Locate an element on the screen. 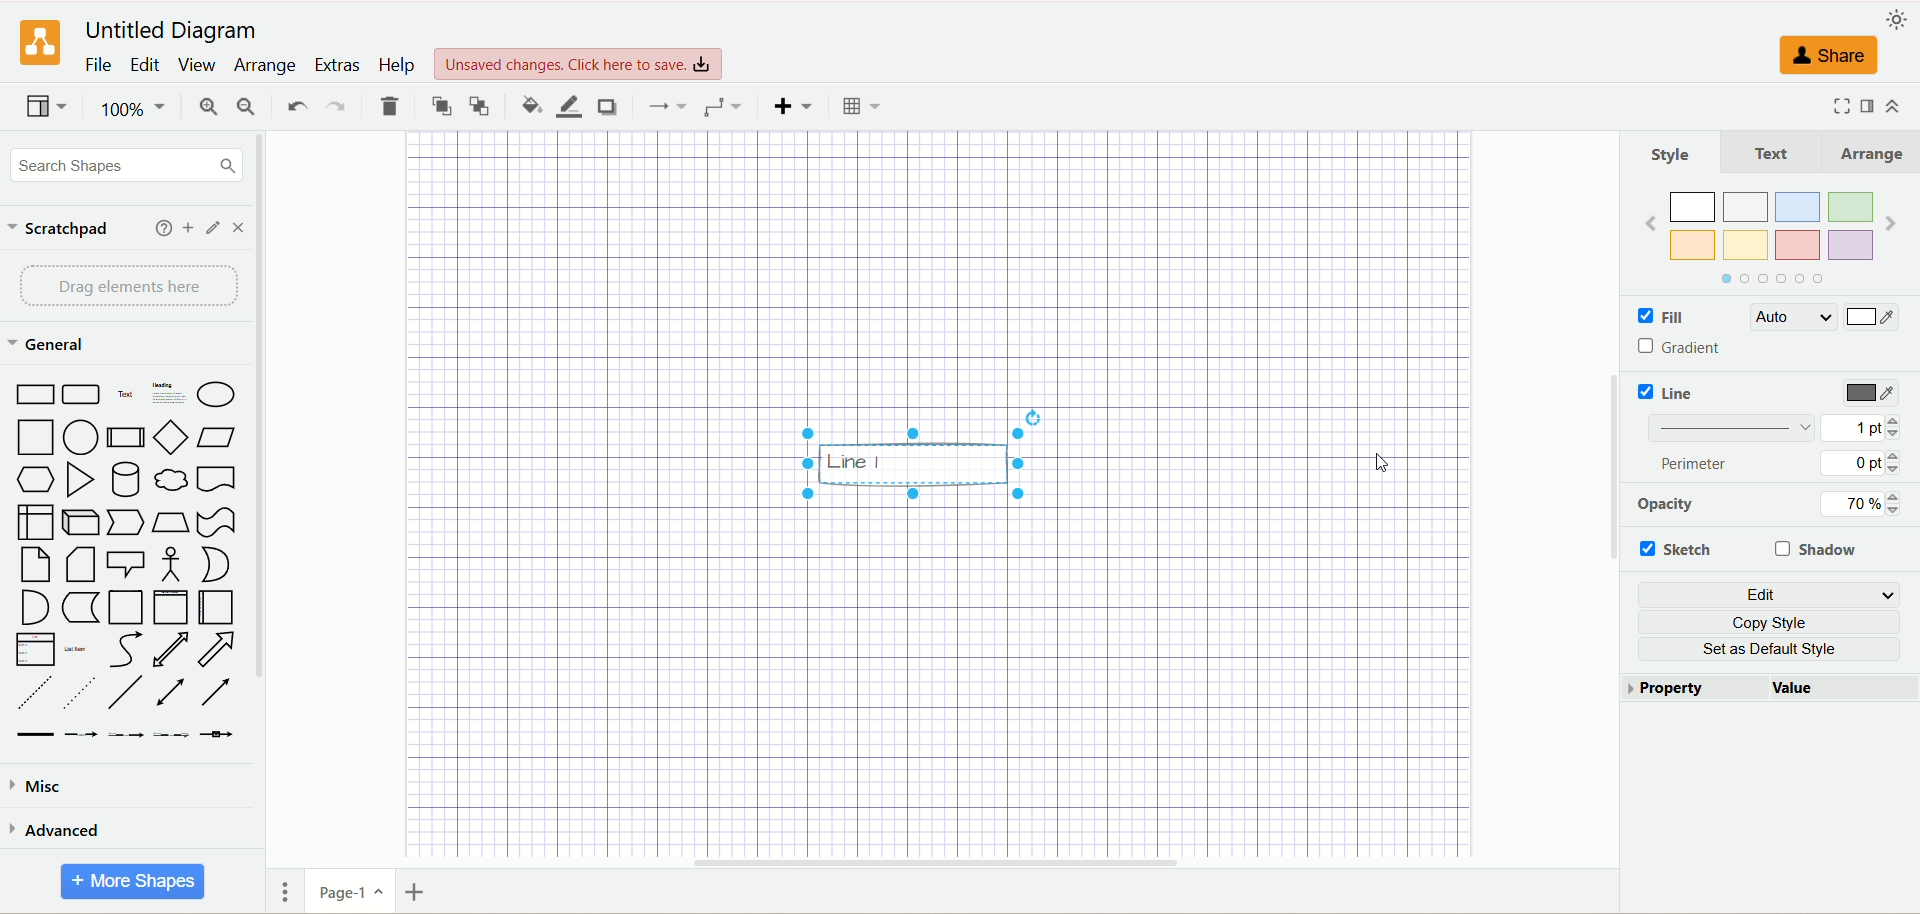  Tape is located at coordinates (216, 522).